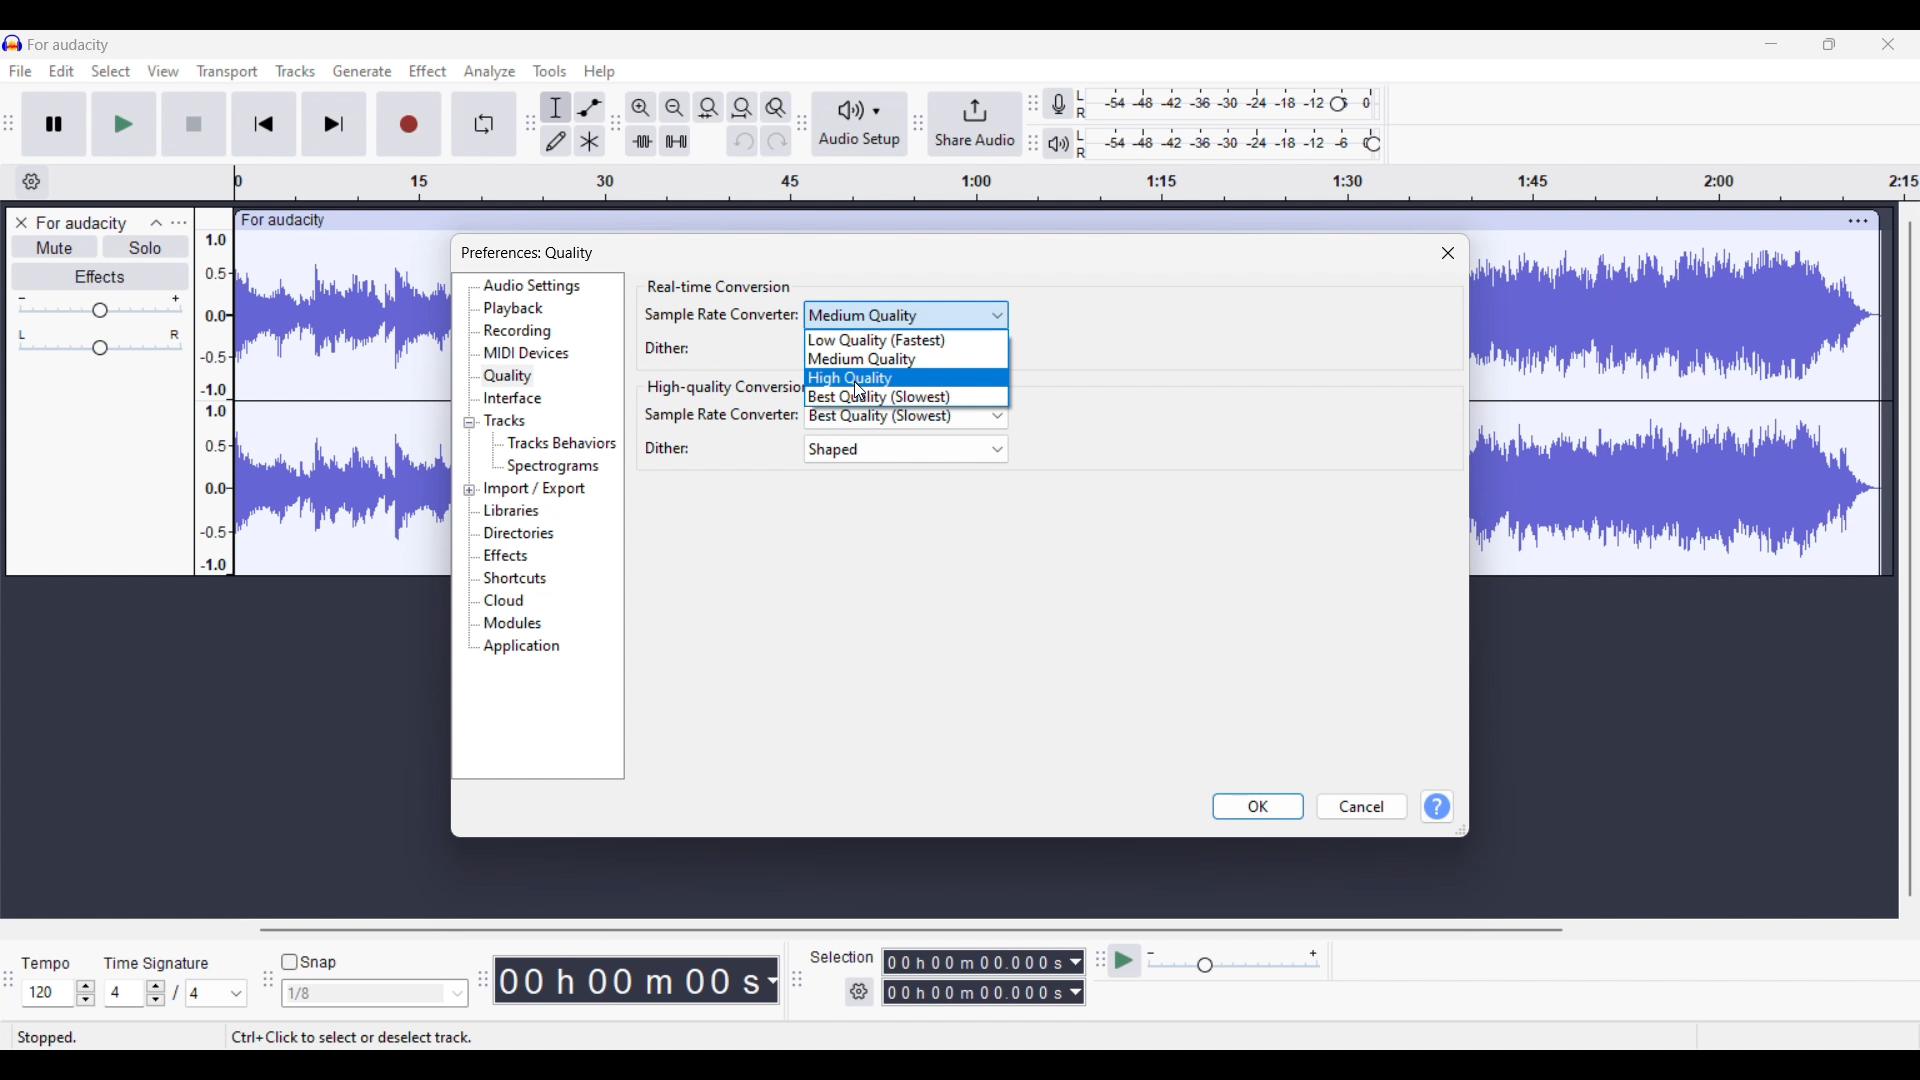  I want to click on Import/Export , so click(536, 490).